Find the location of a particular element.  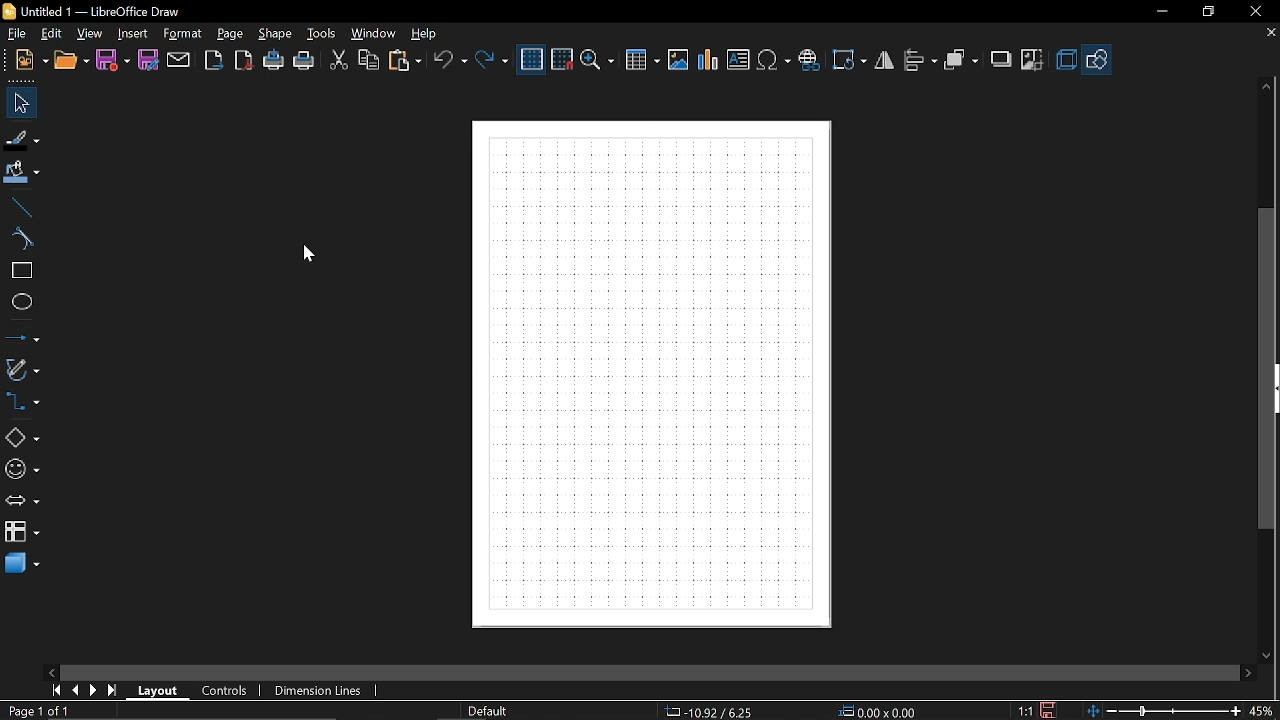

close is located at coordinates (1255, 13).